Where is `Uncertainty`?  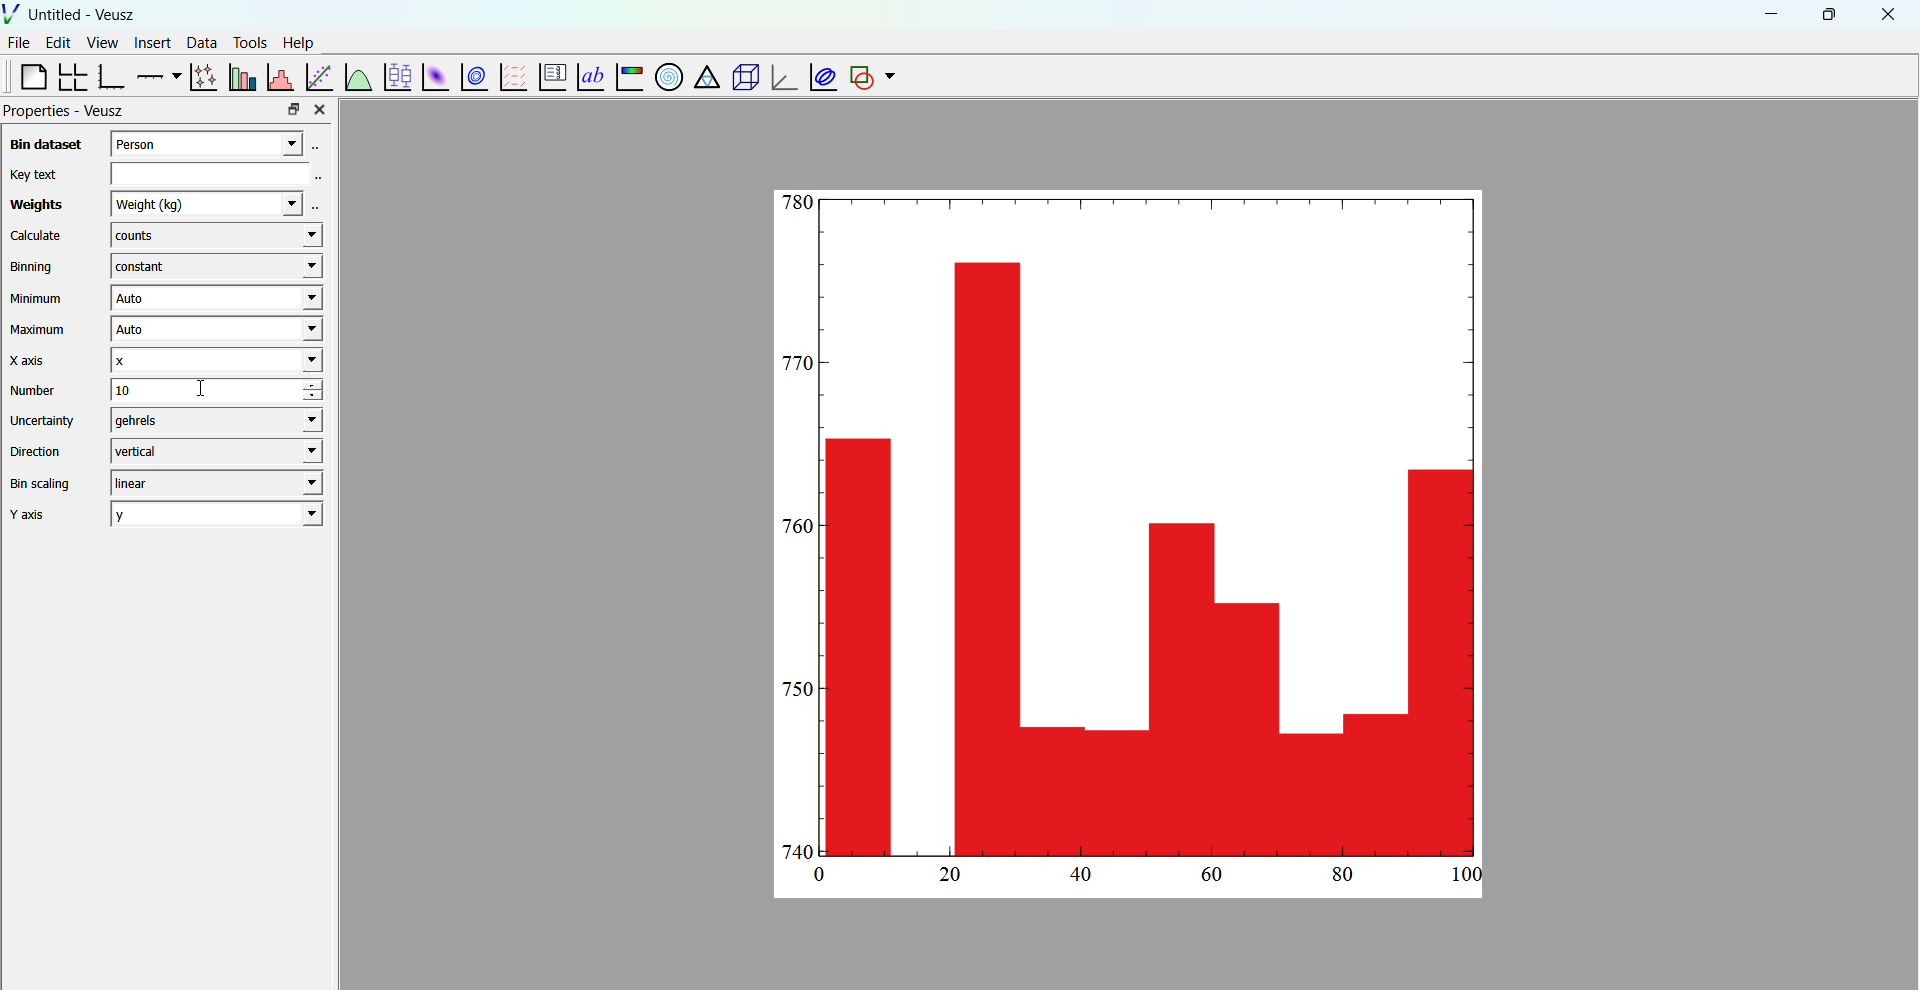
Uncertainty is located at coordinates (44, 420).